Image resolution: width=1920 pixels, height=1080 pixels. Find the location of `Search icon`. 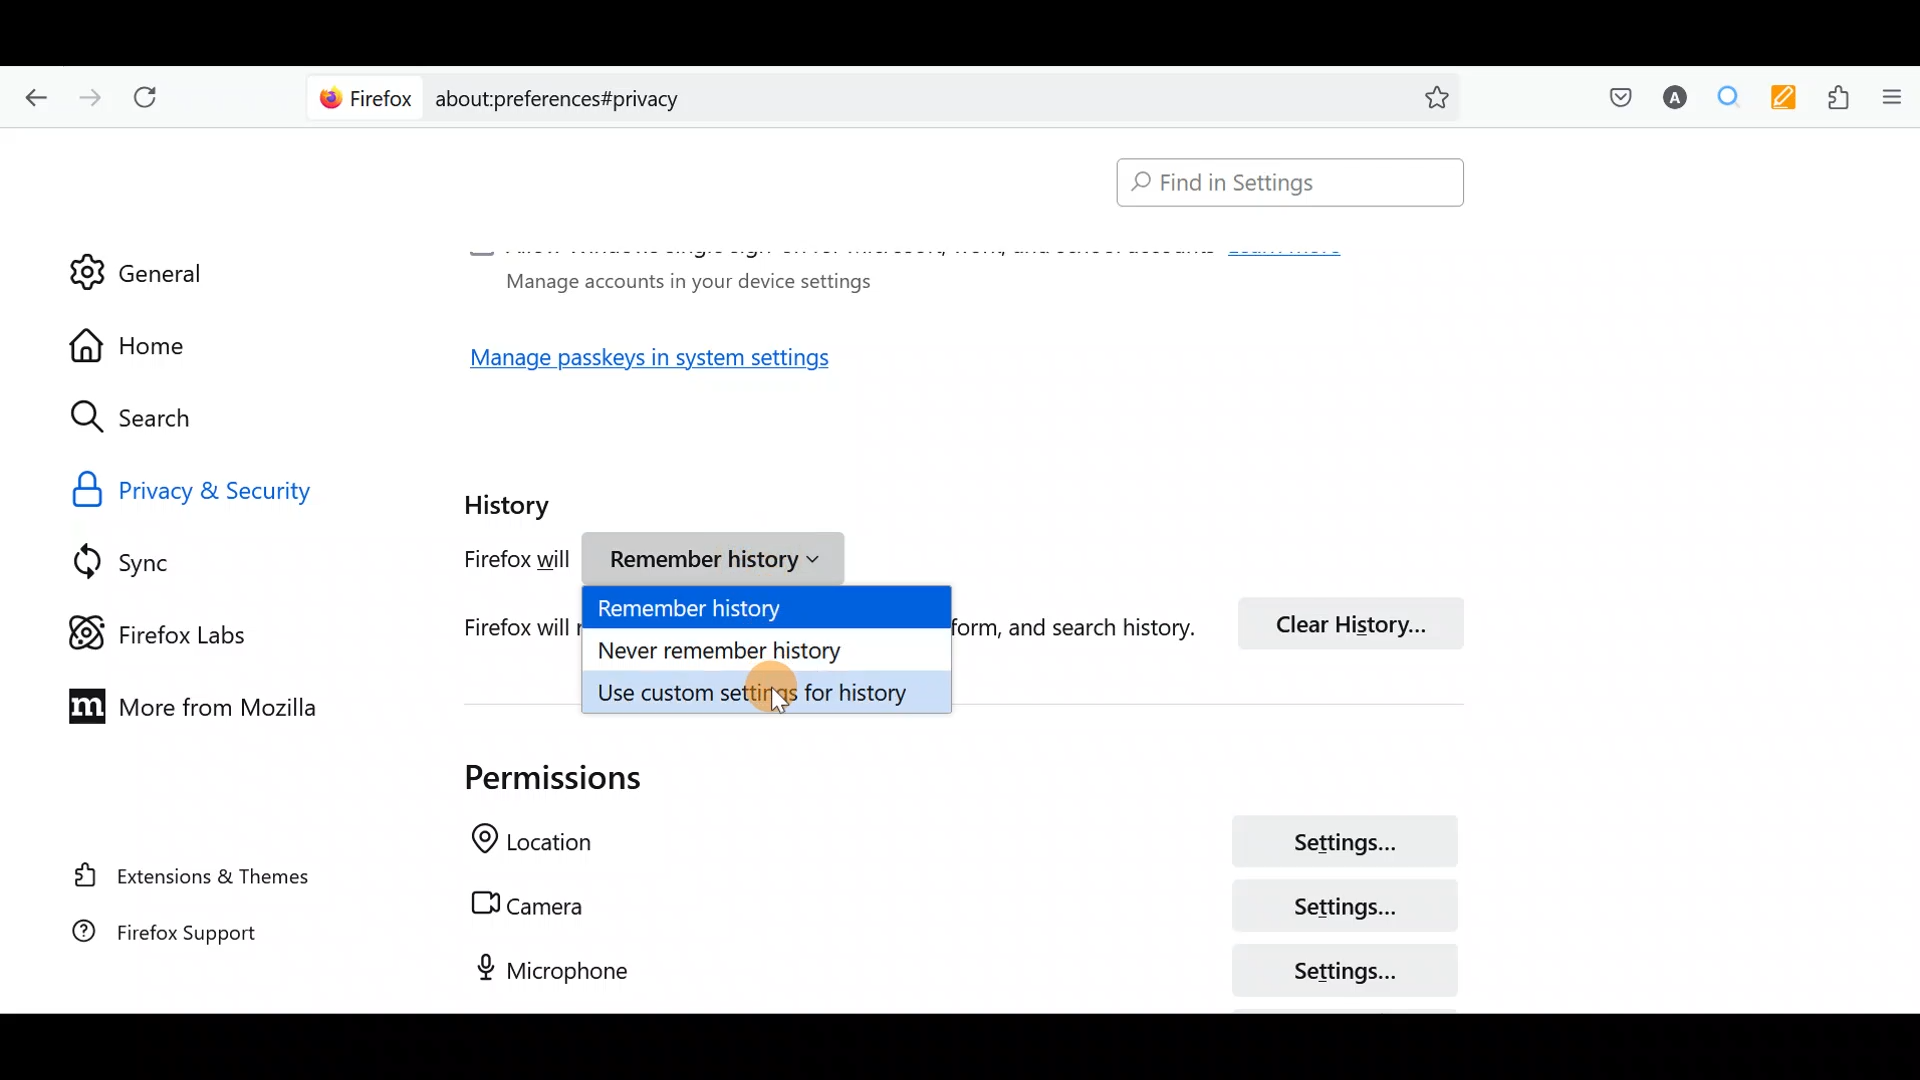

Search icon is located at coordinates (152, 418).